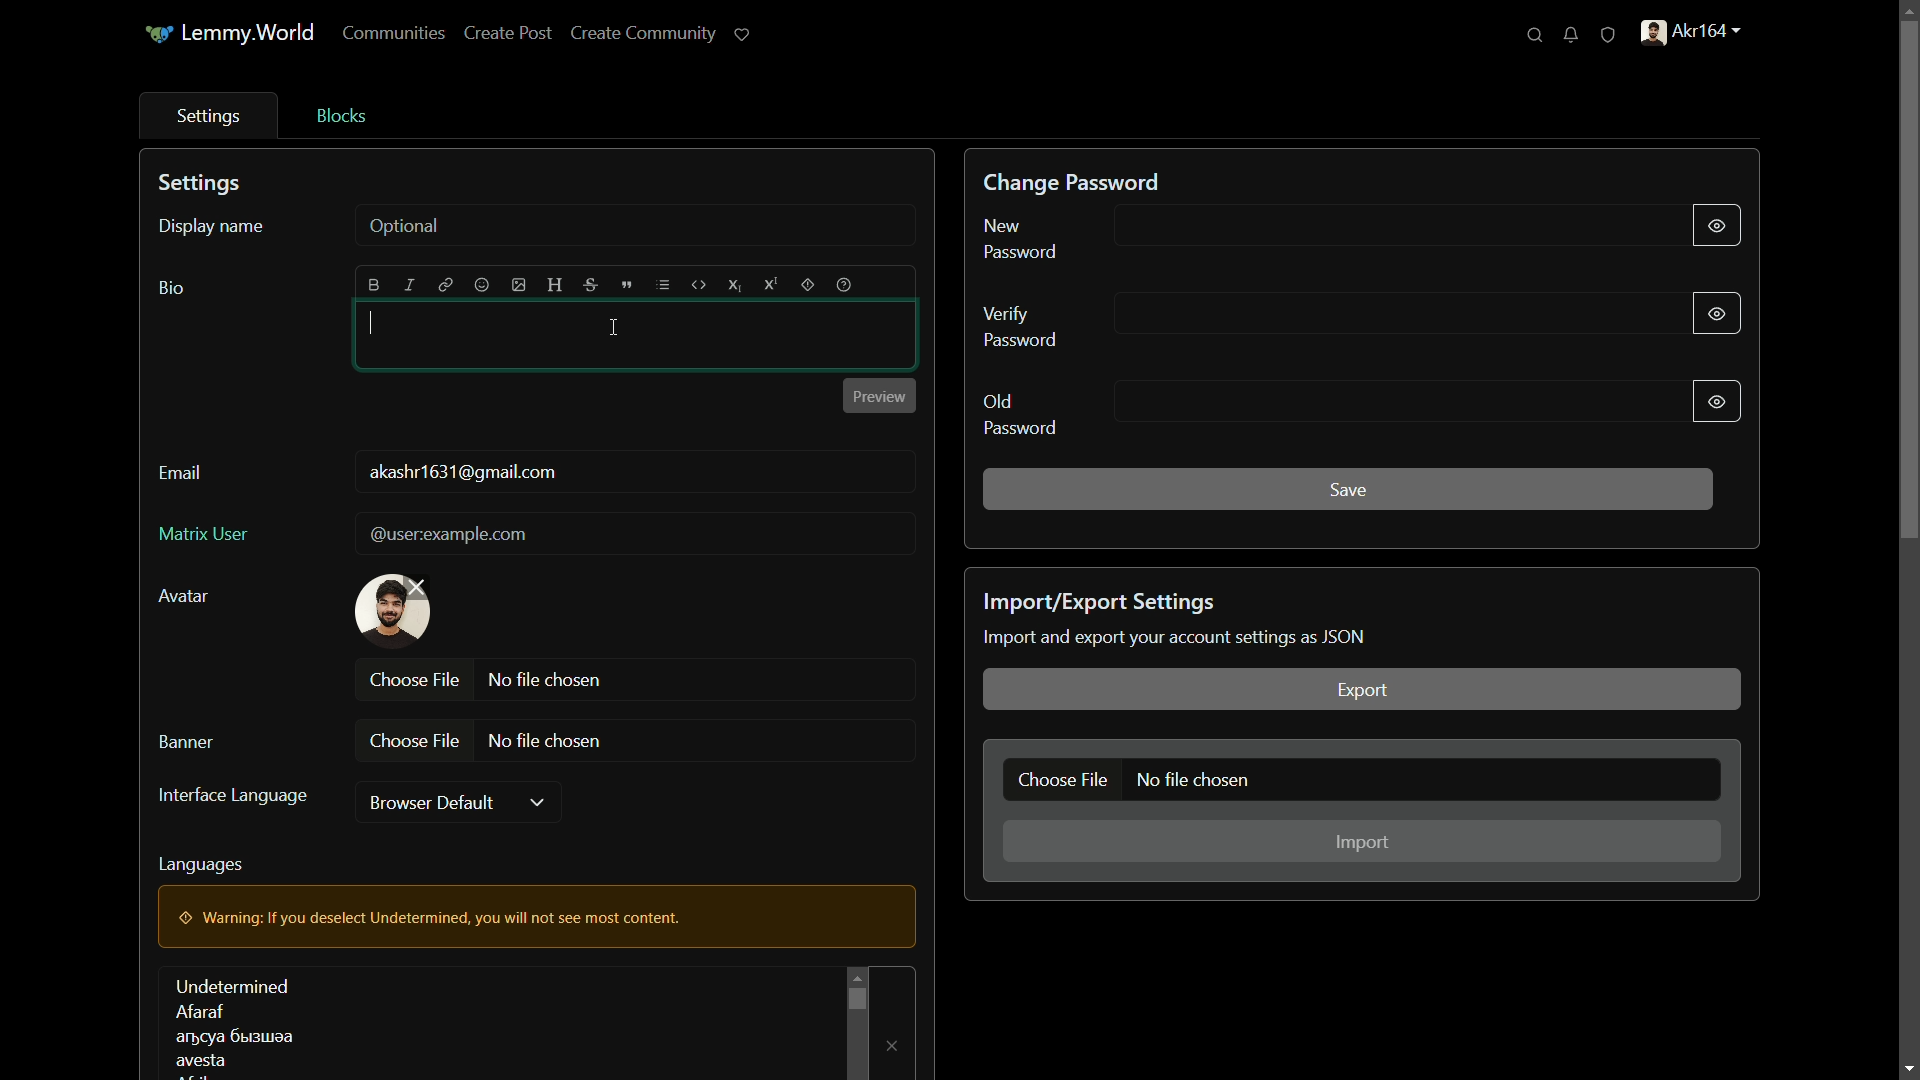  What do you see at coordinates (880, 396) in the screenshot?
I see `preview` at bounding box center [880, 396].